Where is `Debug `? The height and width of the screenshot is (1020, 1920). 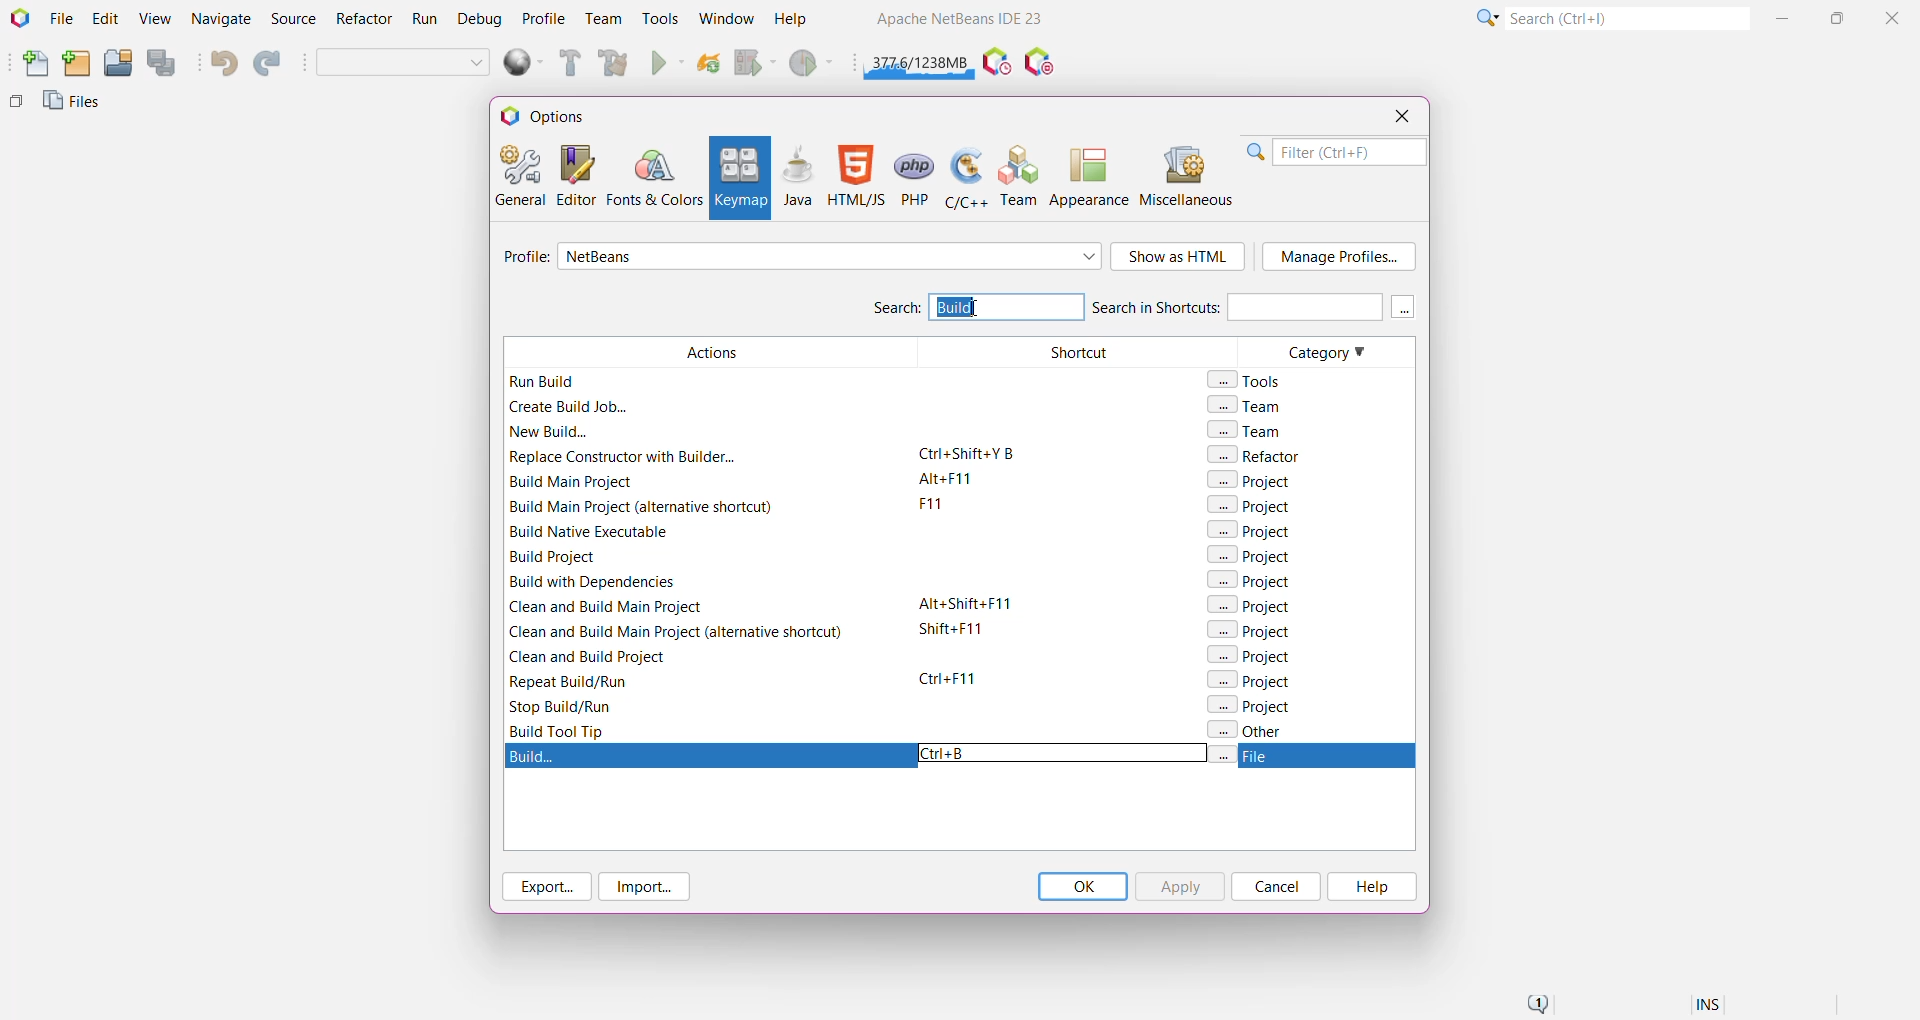
Debug  is located at coordinates (477, 20).